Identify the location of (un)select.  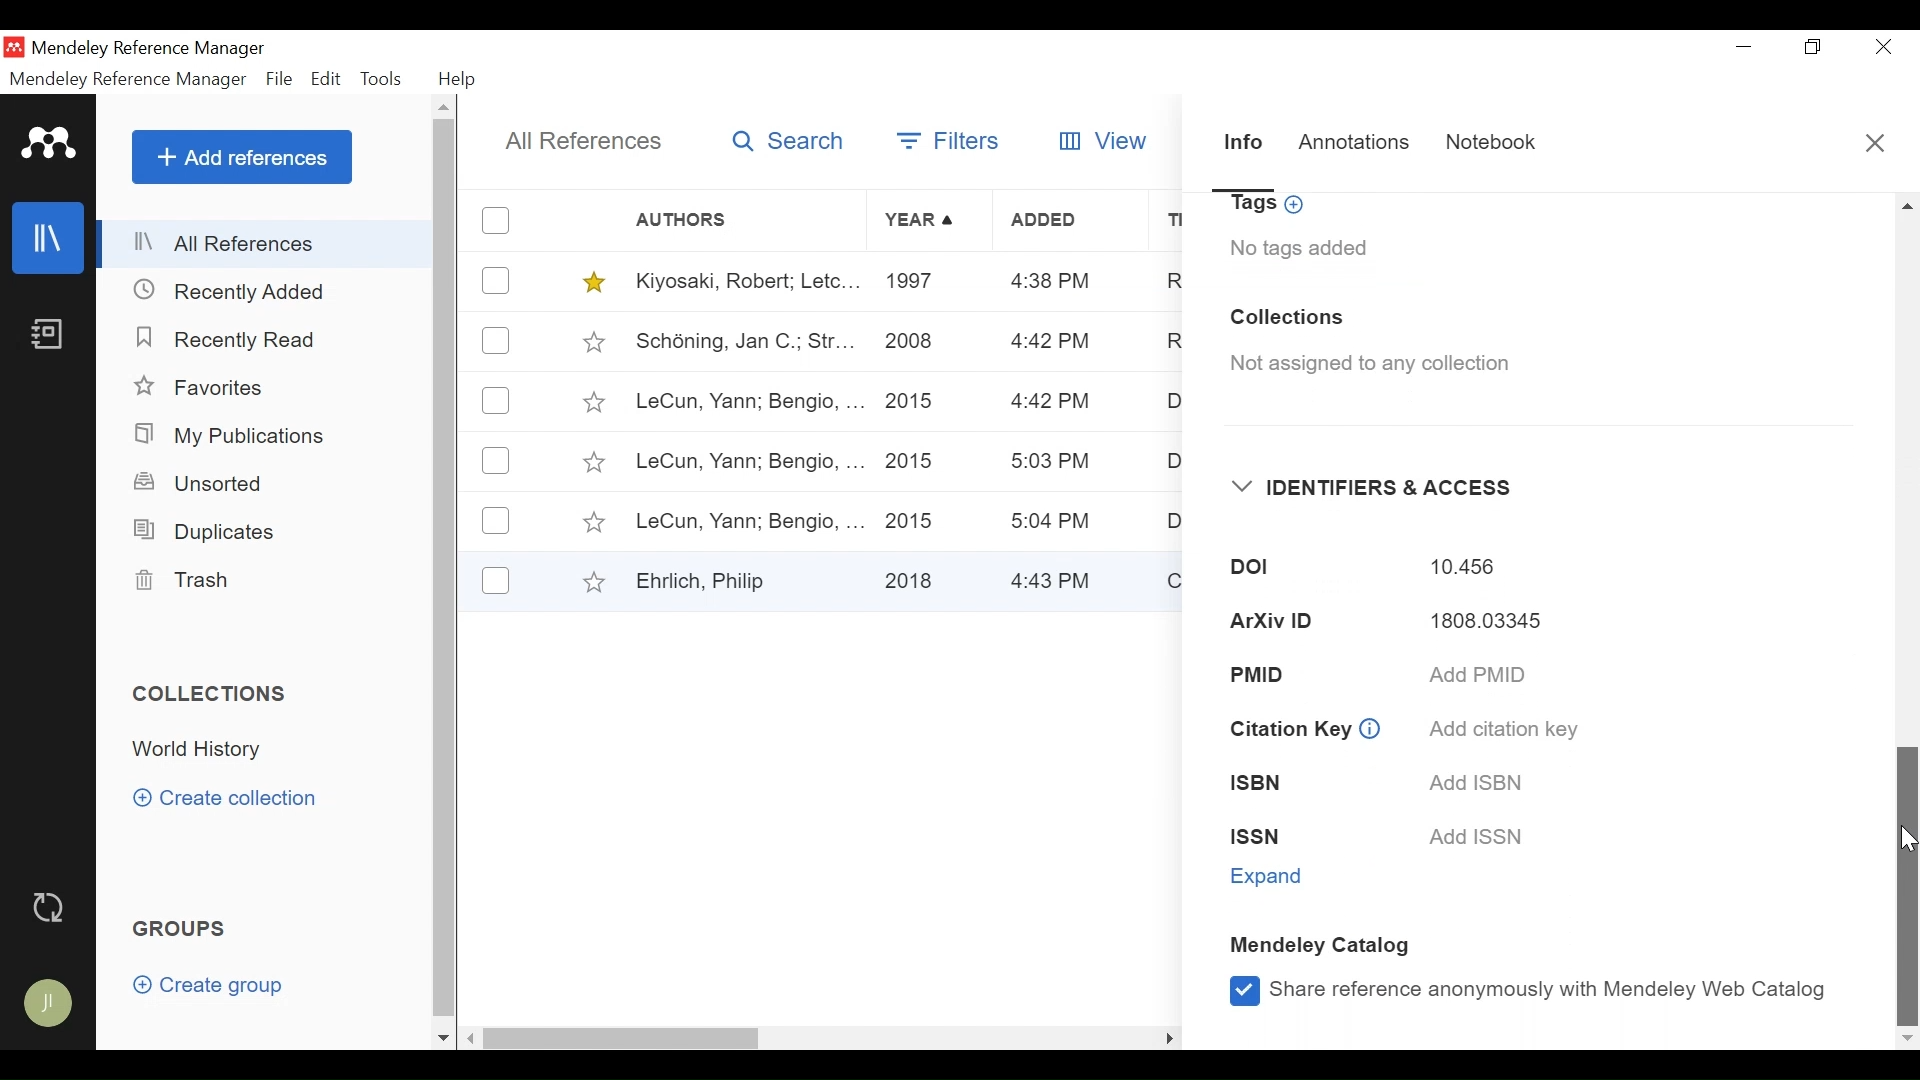
(496, 461).